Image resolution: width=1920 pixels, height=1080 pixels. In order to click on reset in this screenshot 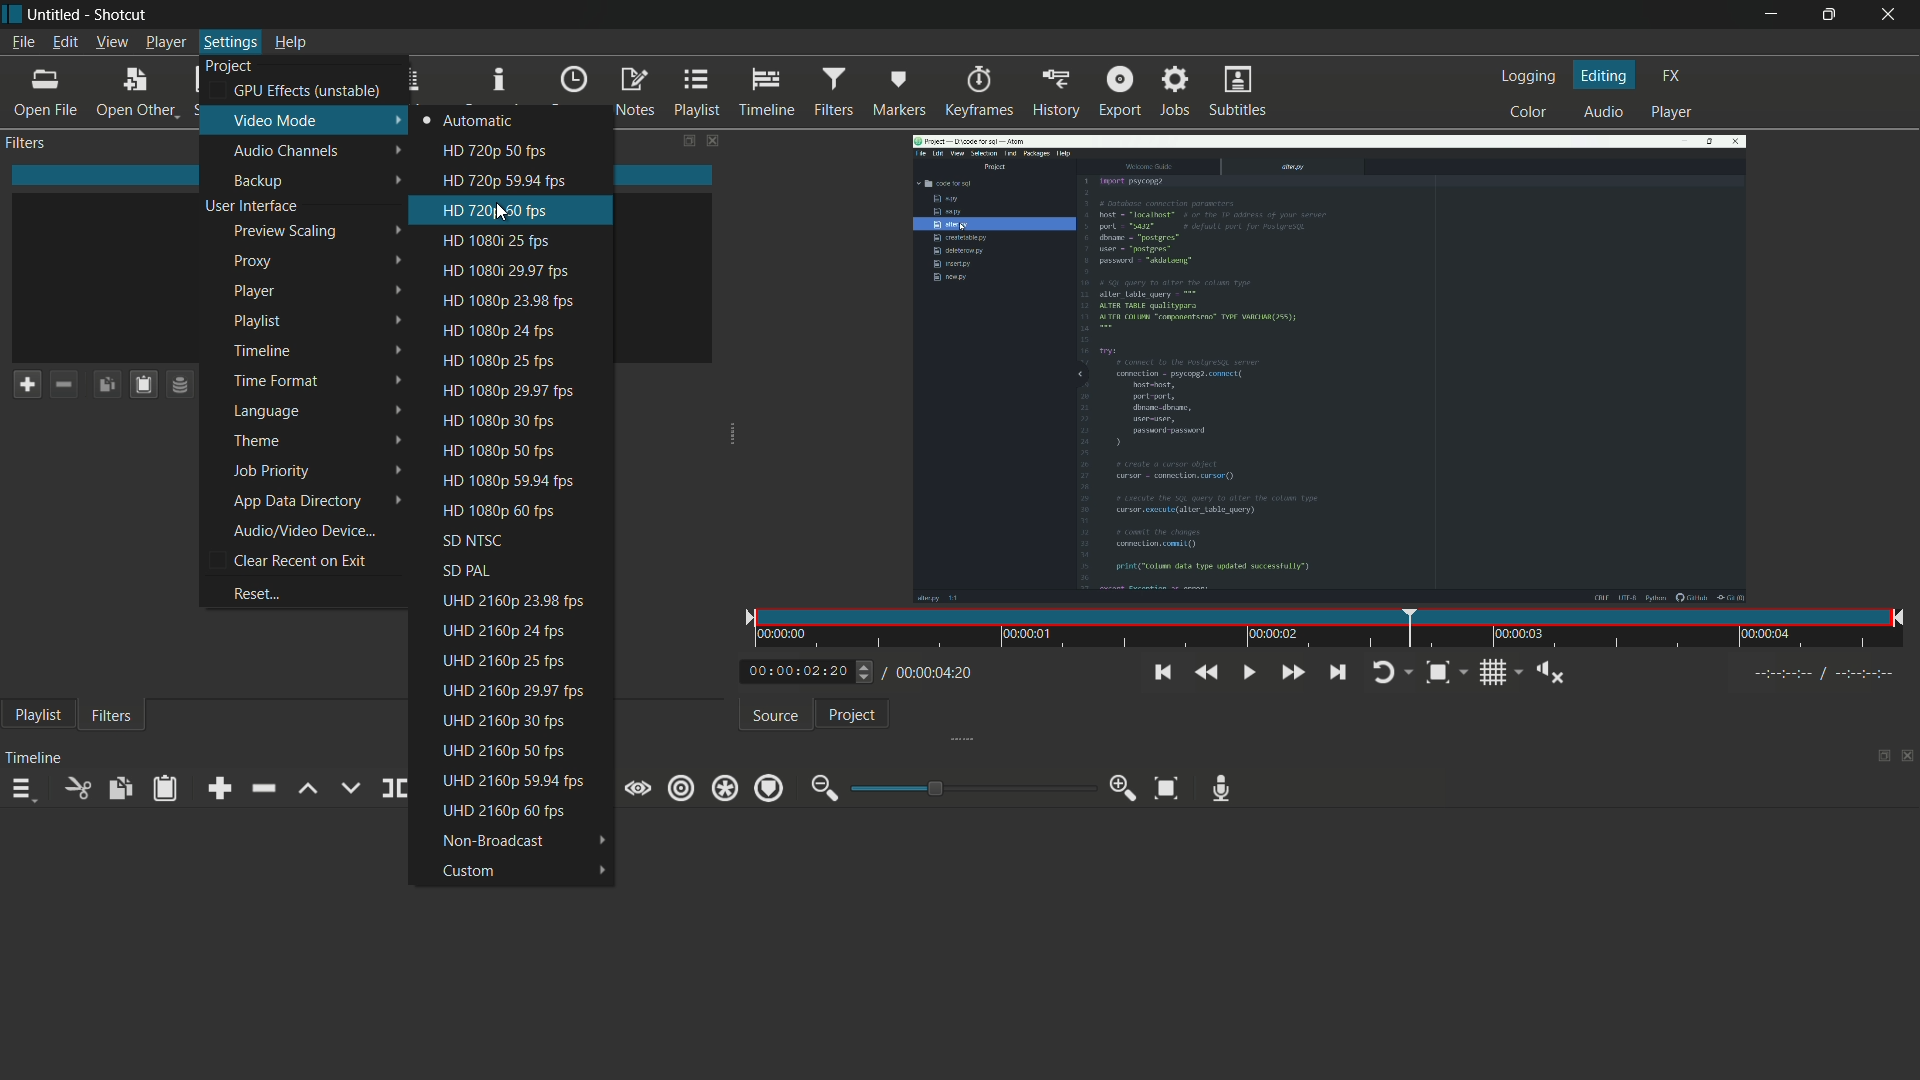, I will do `click(309, 595)`.